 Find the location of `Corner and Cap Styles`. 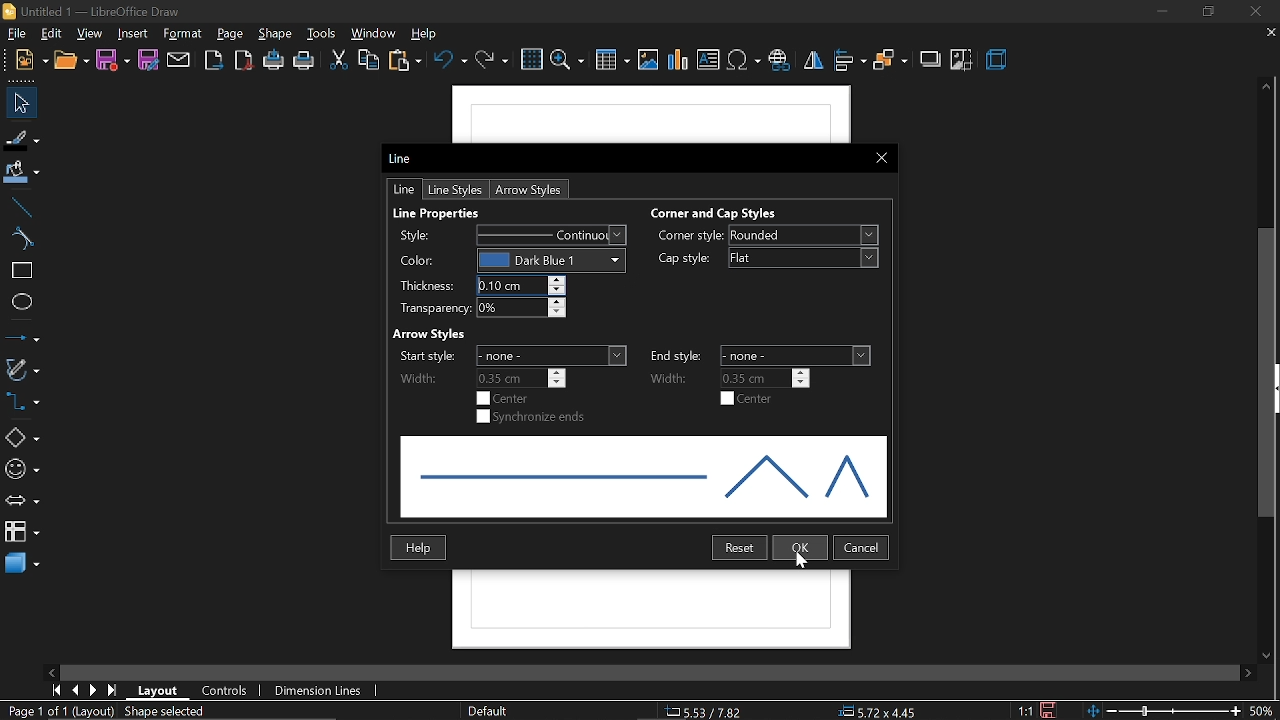

Corner and Cap Styles is located at coordinates (715, 213).